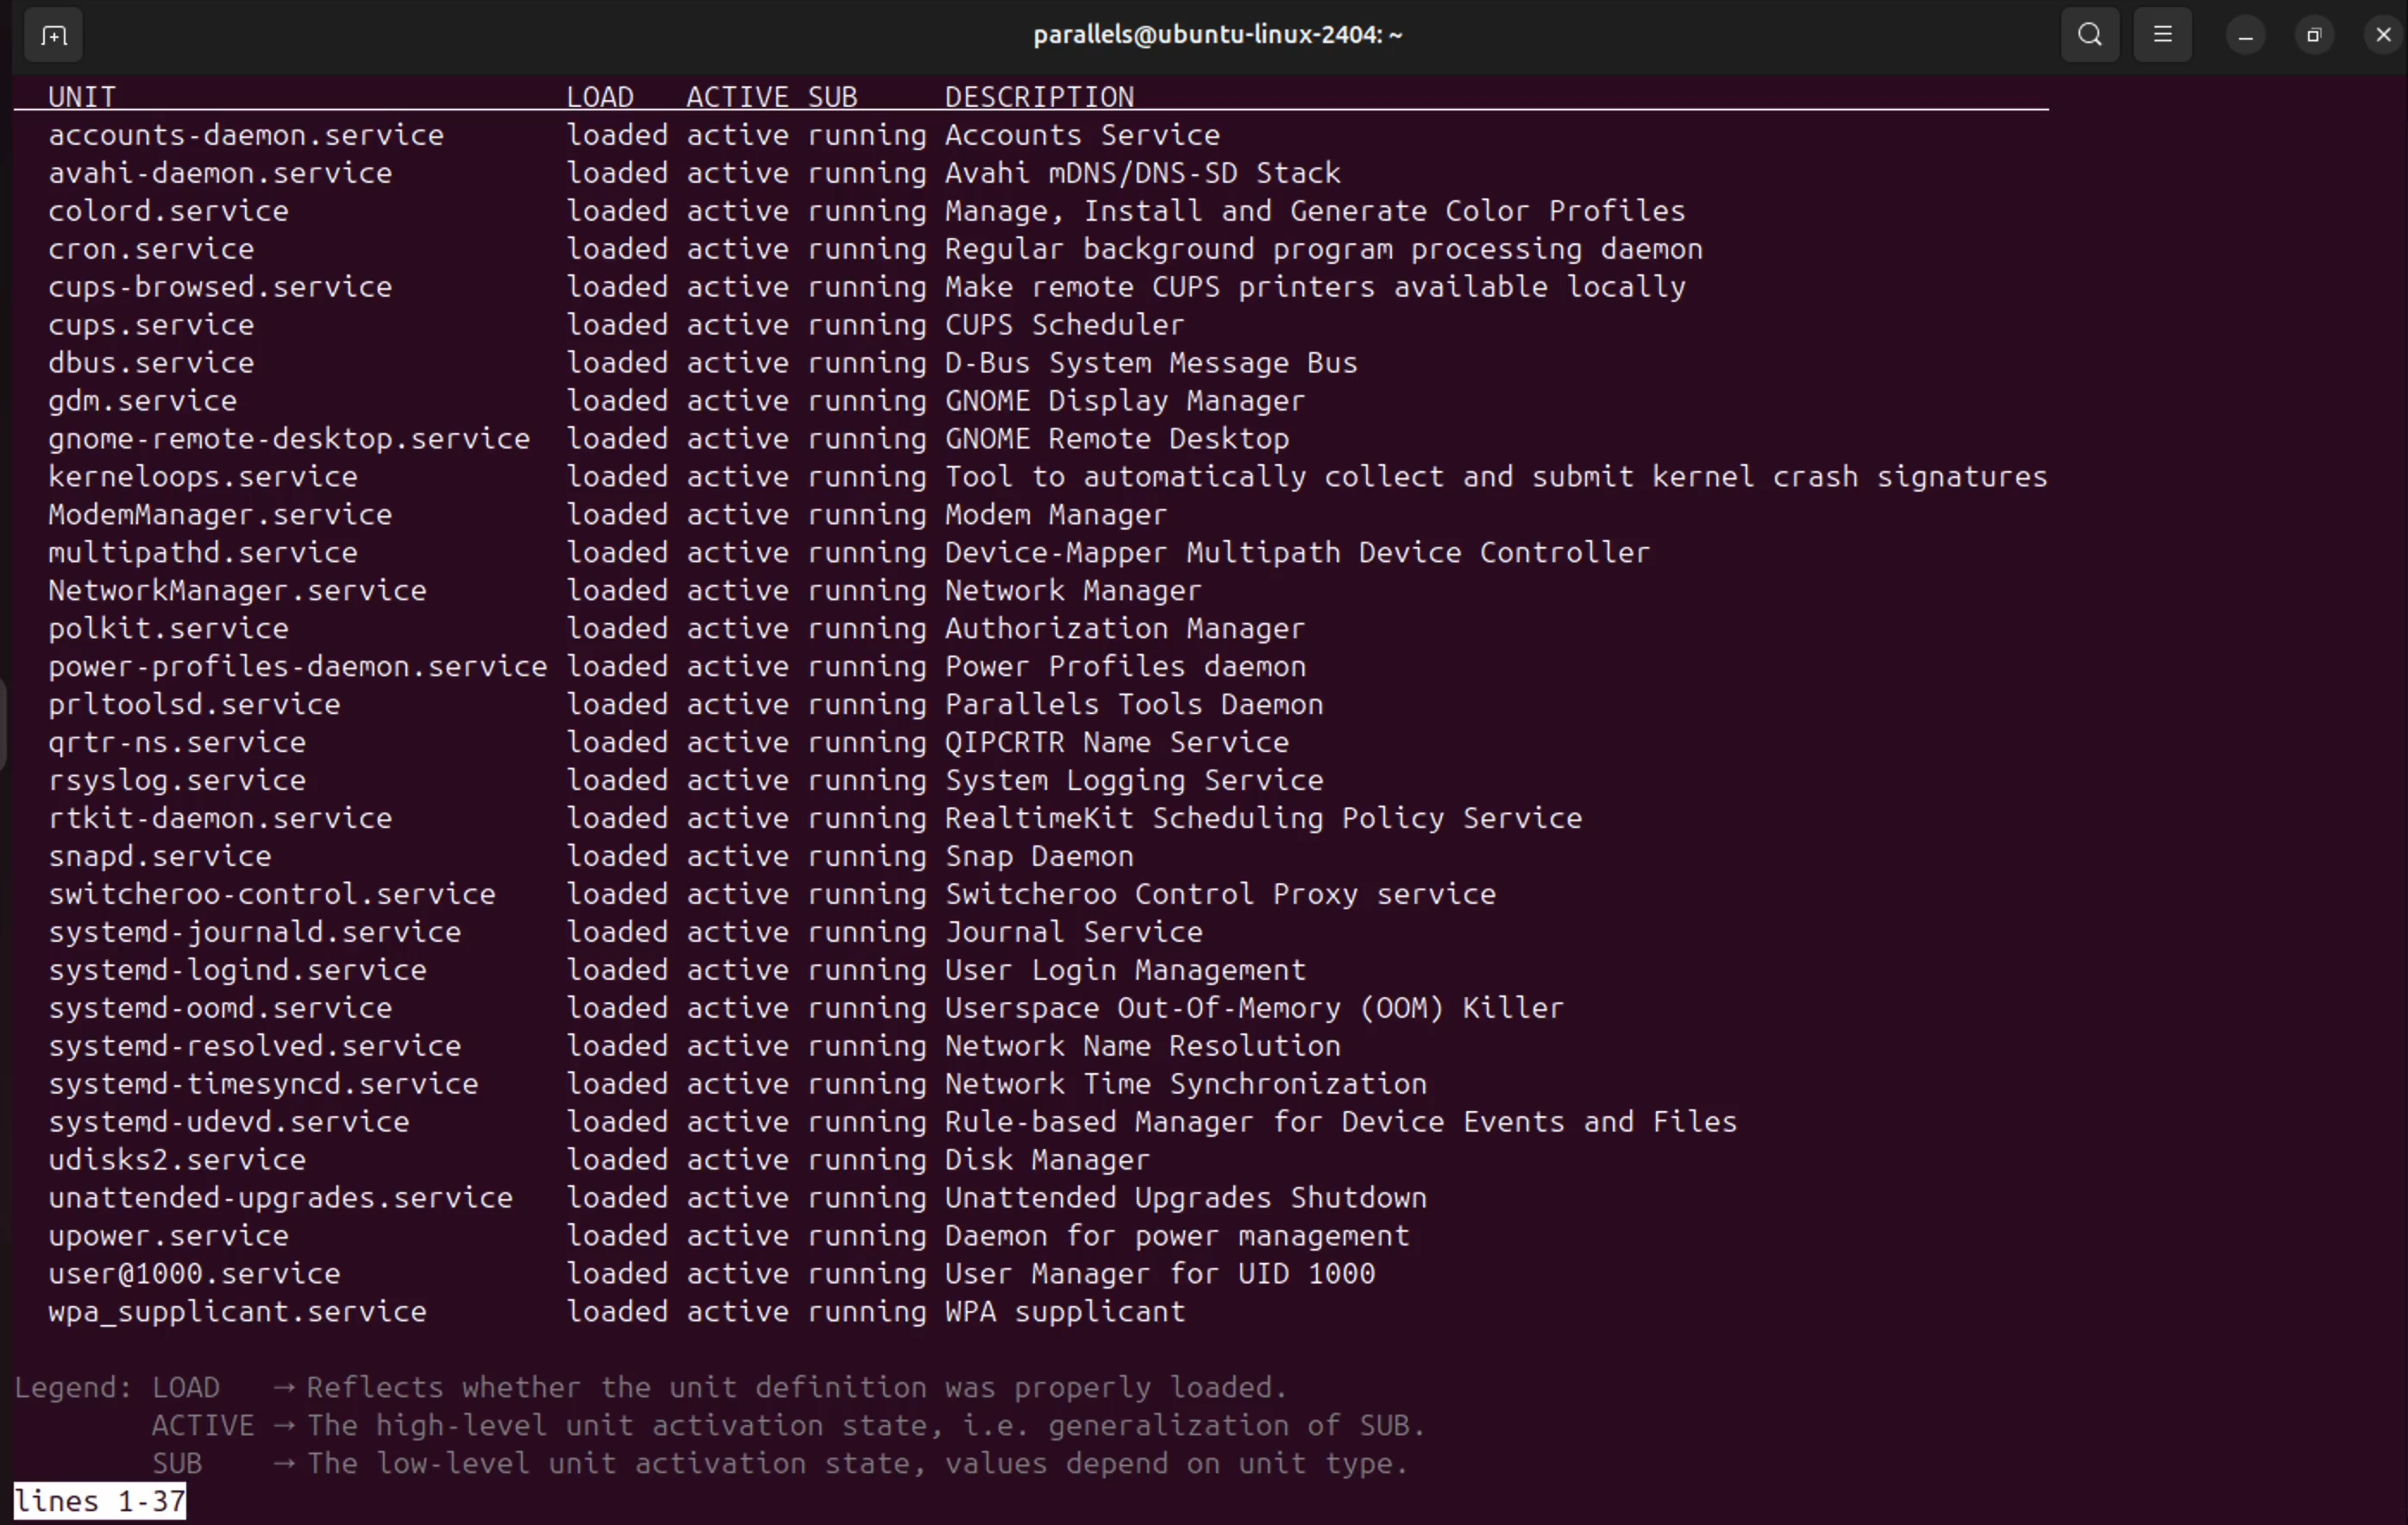 The width and height of the screenshot is (2408, 1525). What do you see at coordinates (255, 1013) in the screenshot?
I see `system-oomd service` at bounding box center [255, 1013].